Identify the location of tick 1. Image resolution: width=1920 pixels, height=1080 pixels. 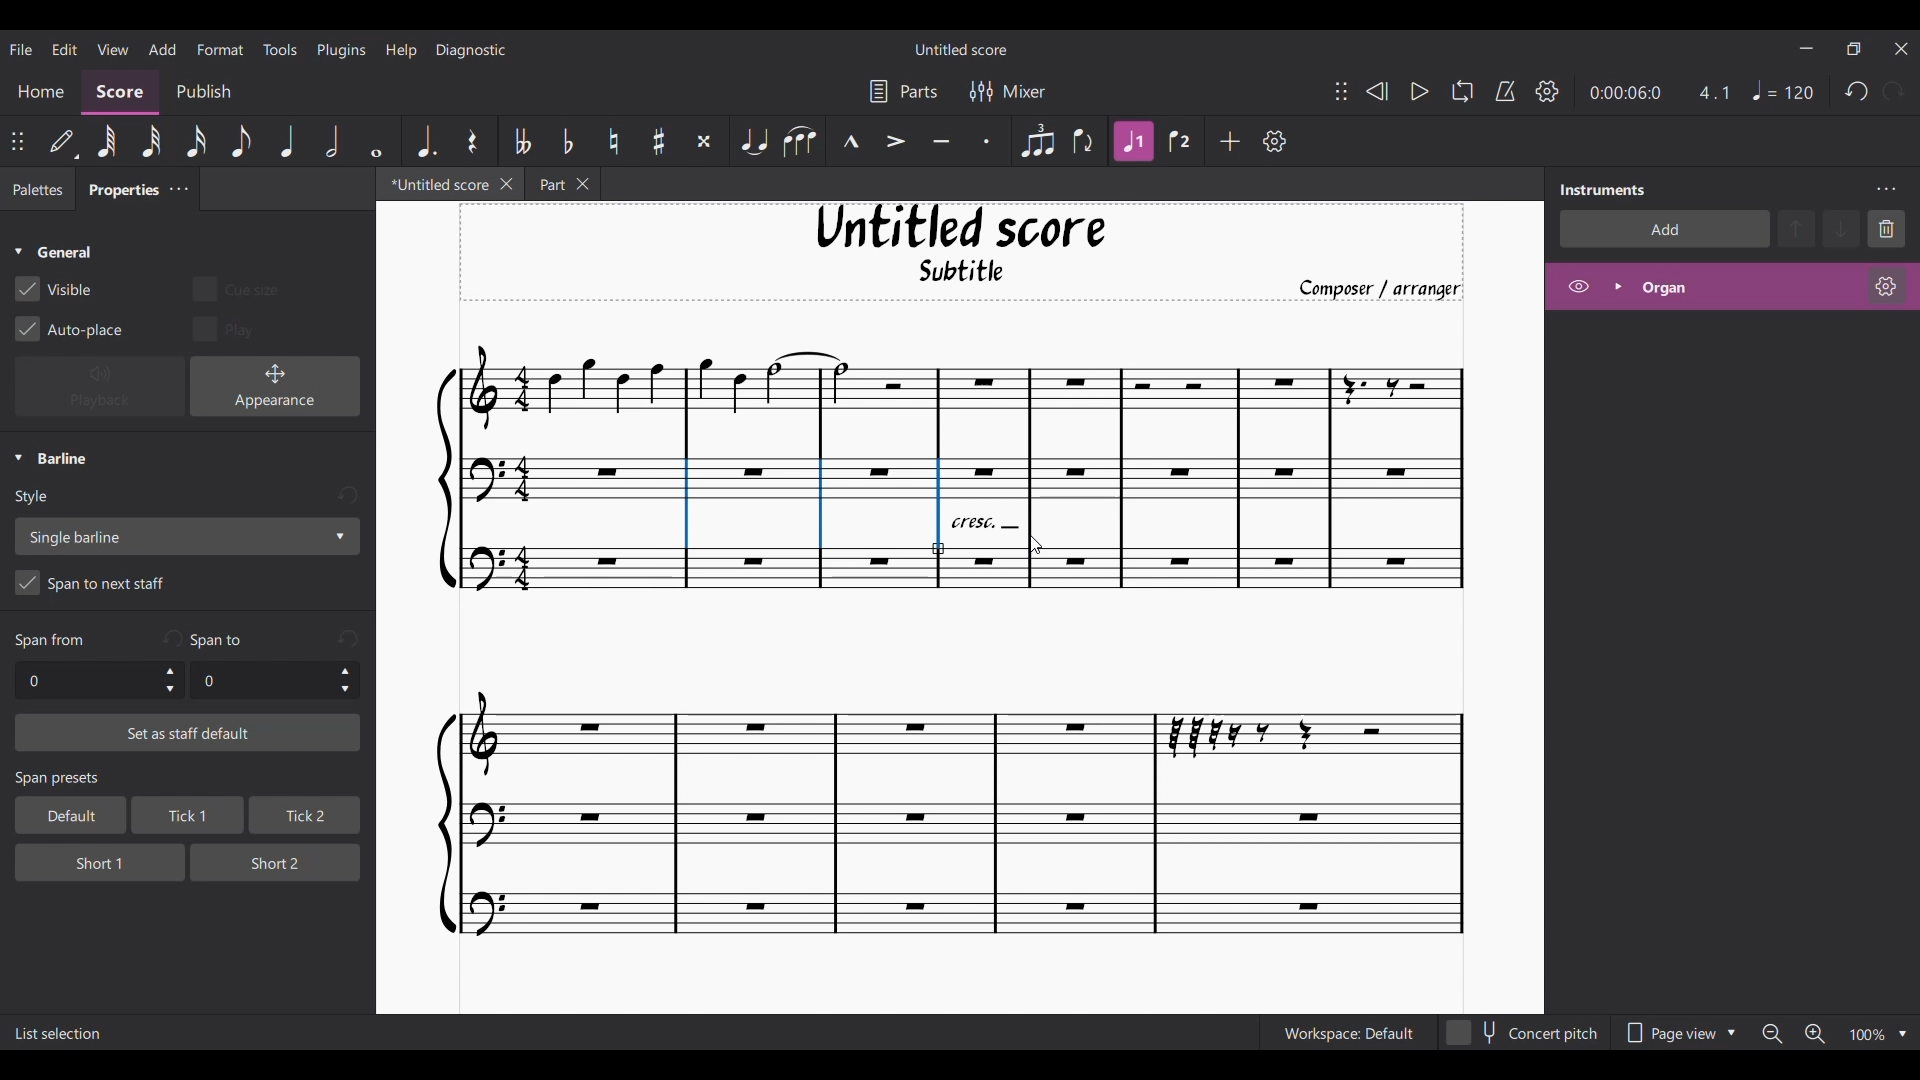
(184, 817).